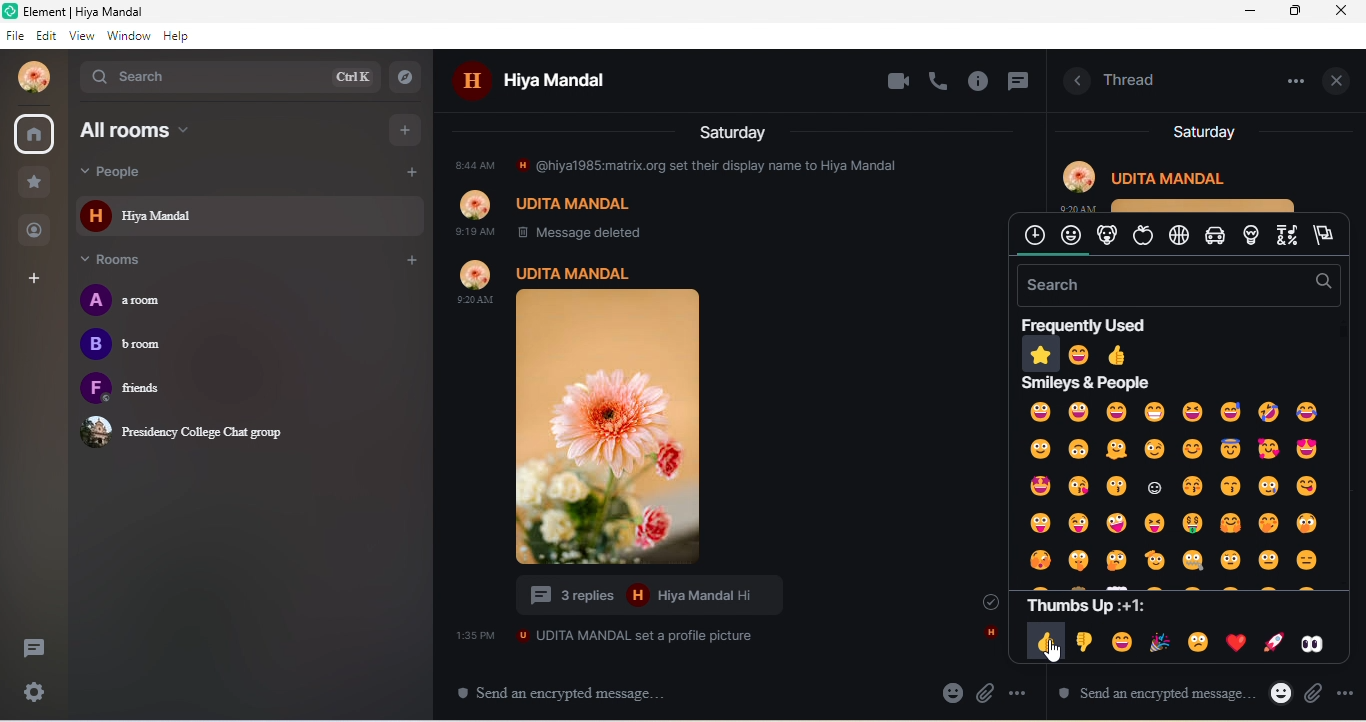 The height and width of the screenshot is (722, 1366). What do you see at coordinates (1275, 696) in the screenshot?
I see `attachment` at bounding box center [1275, 696].